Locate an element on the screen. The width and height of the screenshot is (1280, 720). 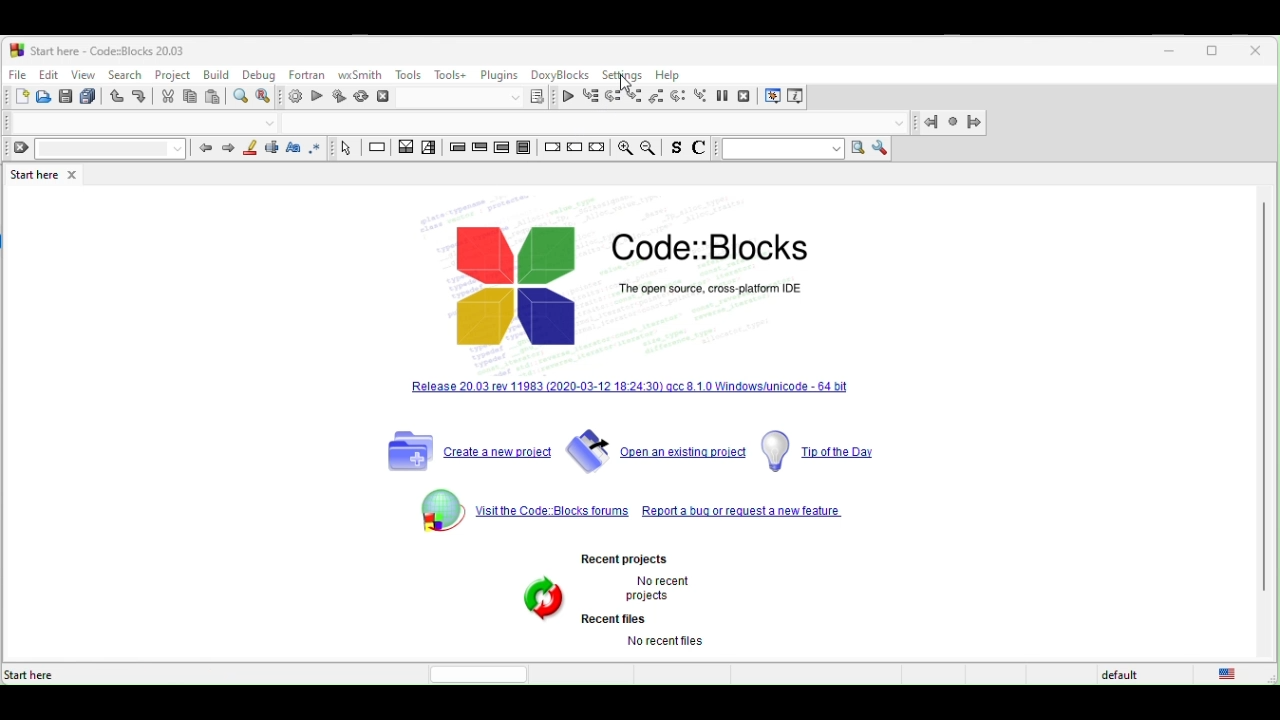
tools is located at coordinates (408, 74).